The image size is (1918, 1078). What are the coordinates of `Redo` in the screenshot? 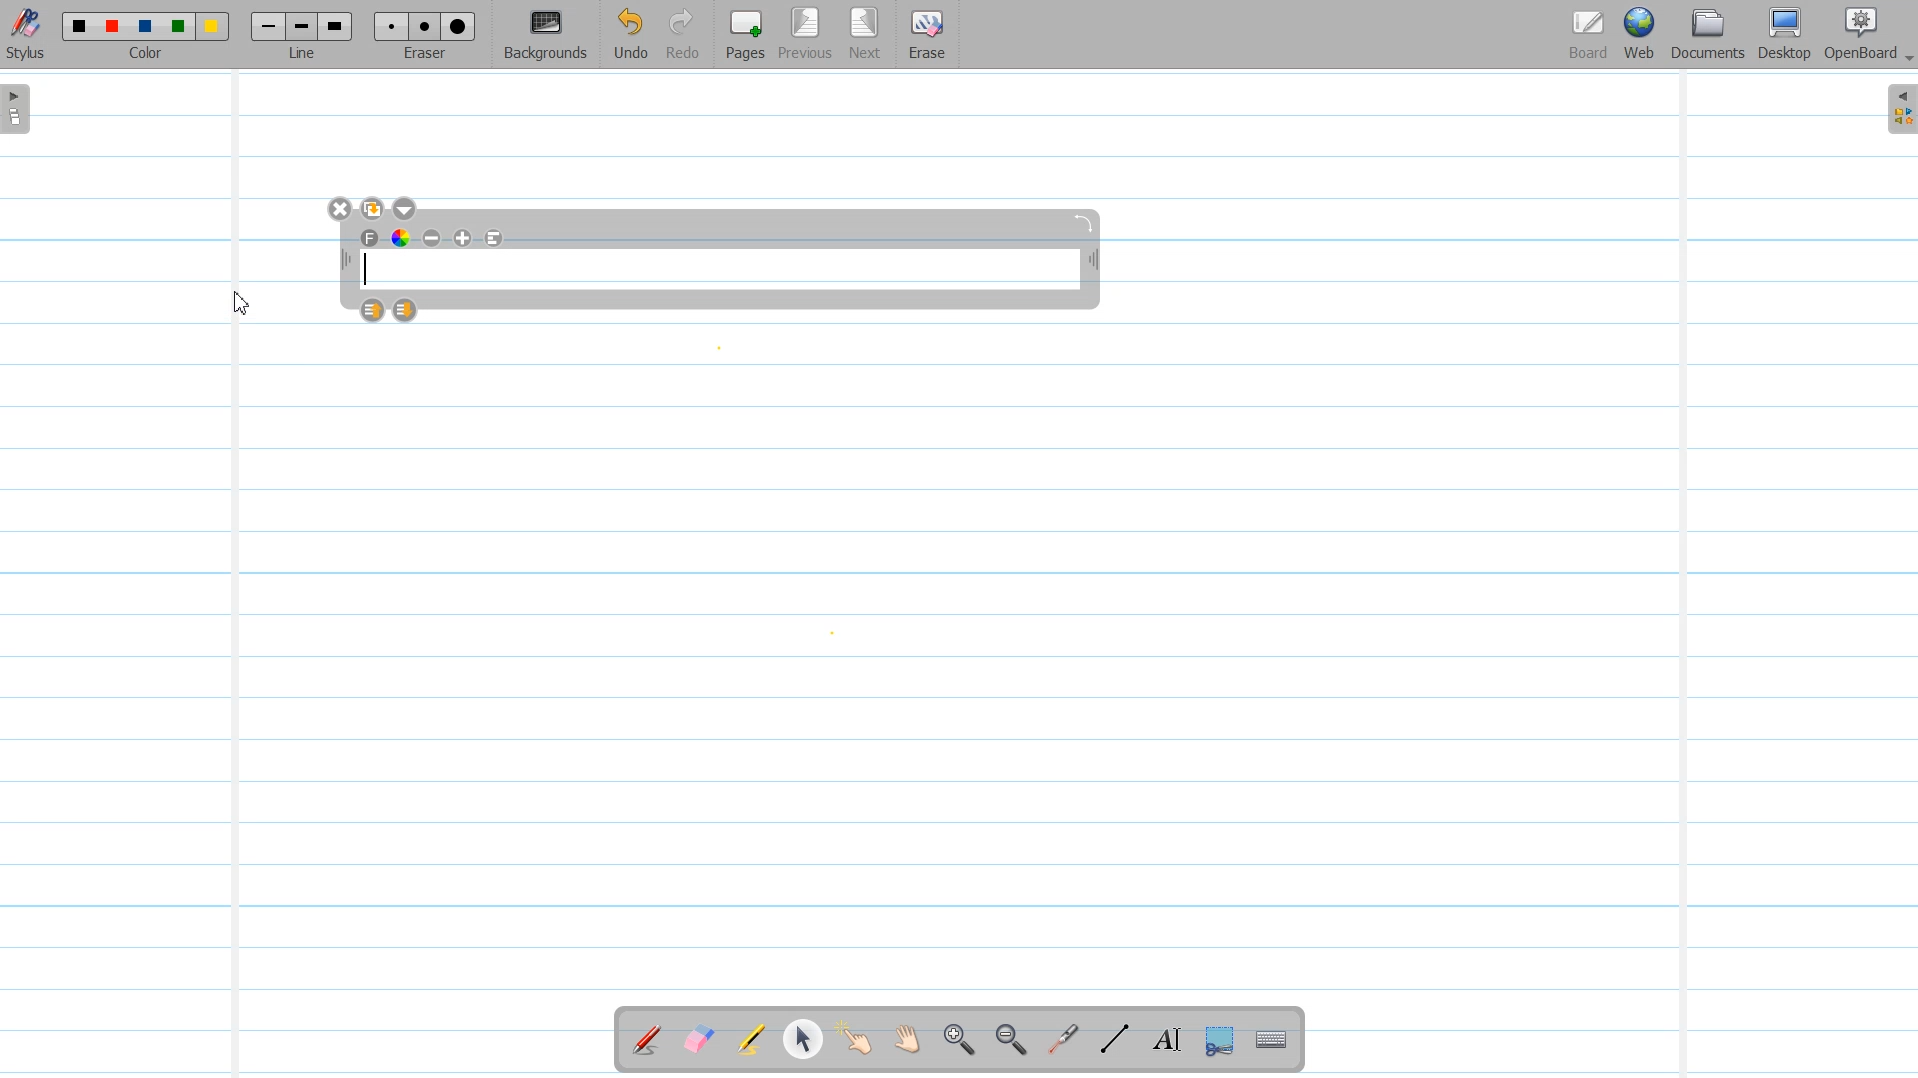 It's located at (683, 35).